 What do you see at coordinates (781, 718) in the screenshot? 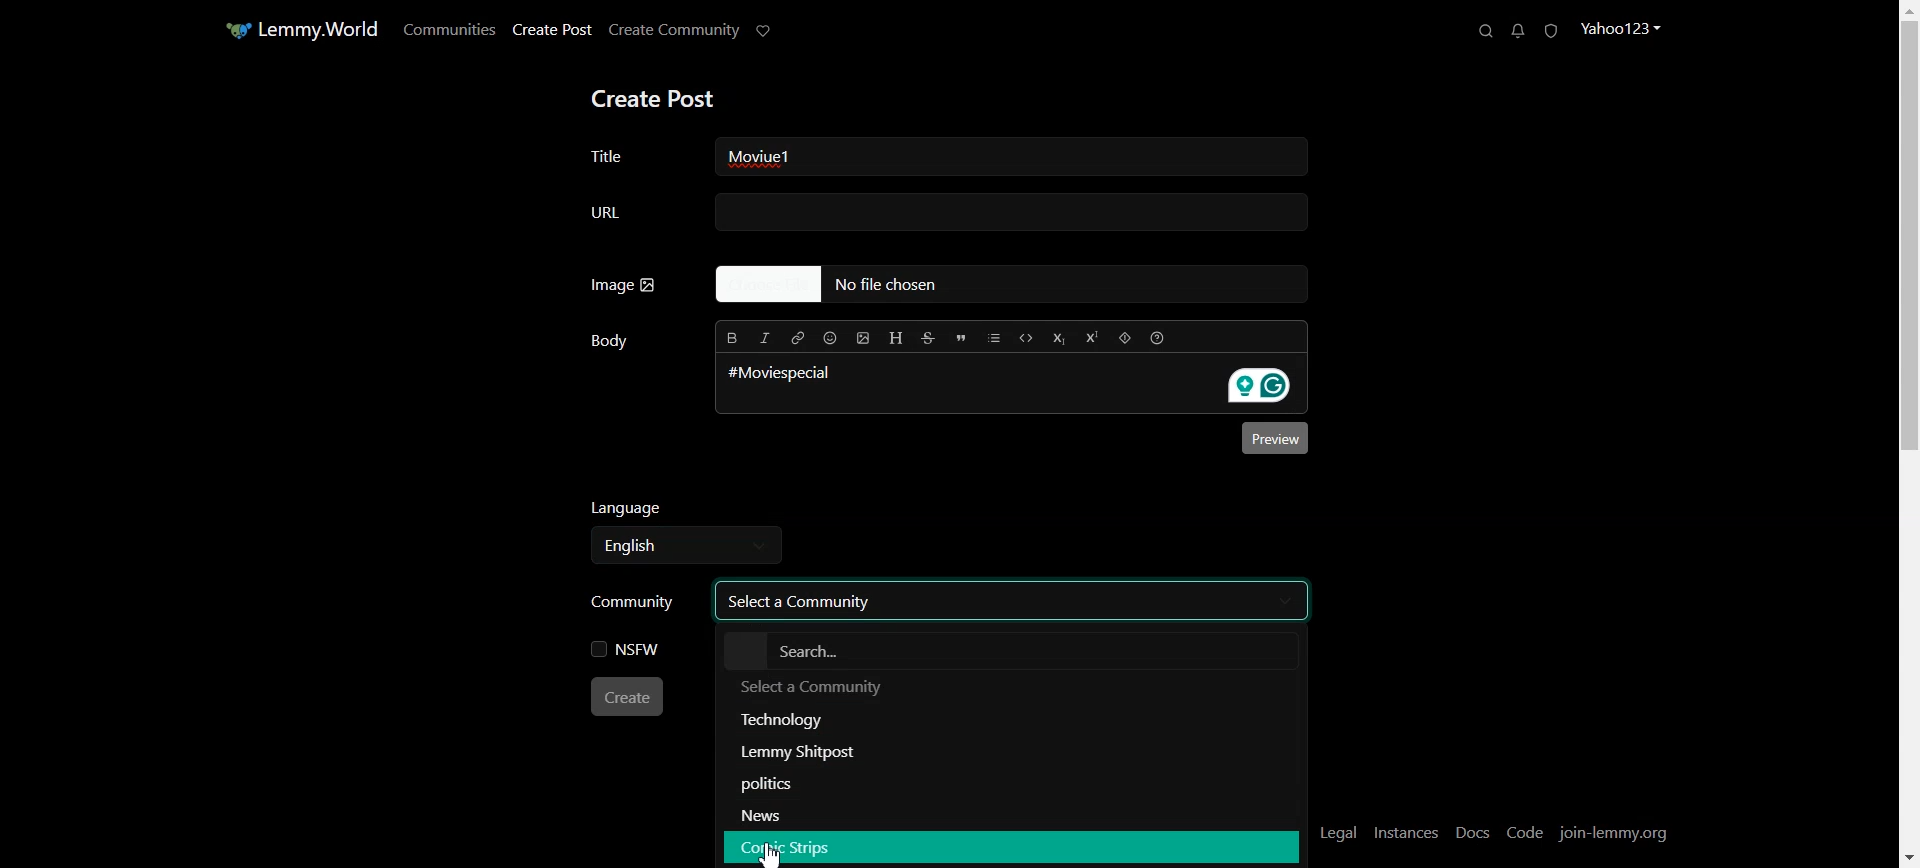
I see `Technology` at bounding box center [781, 718].